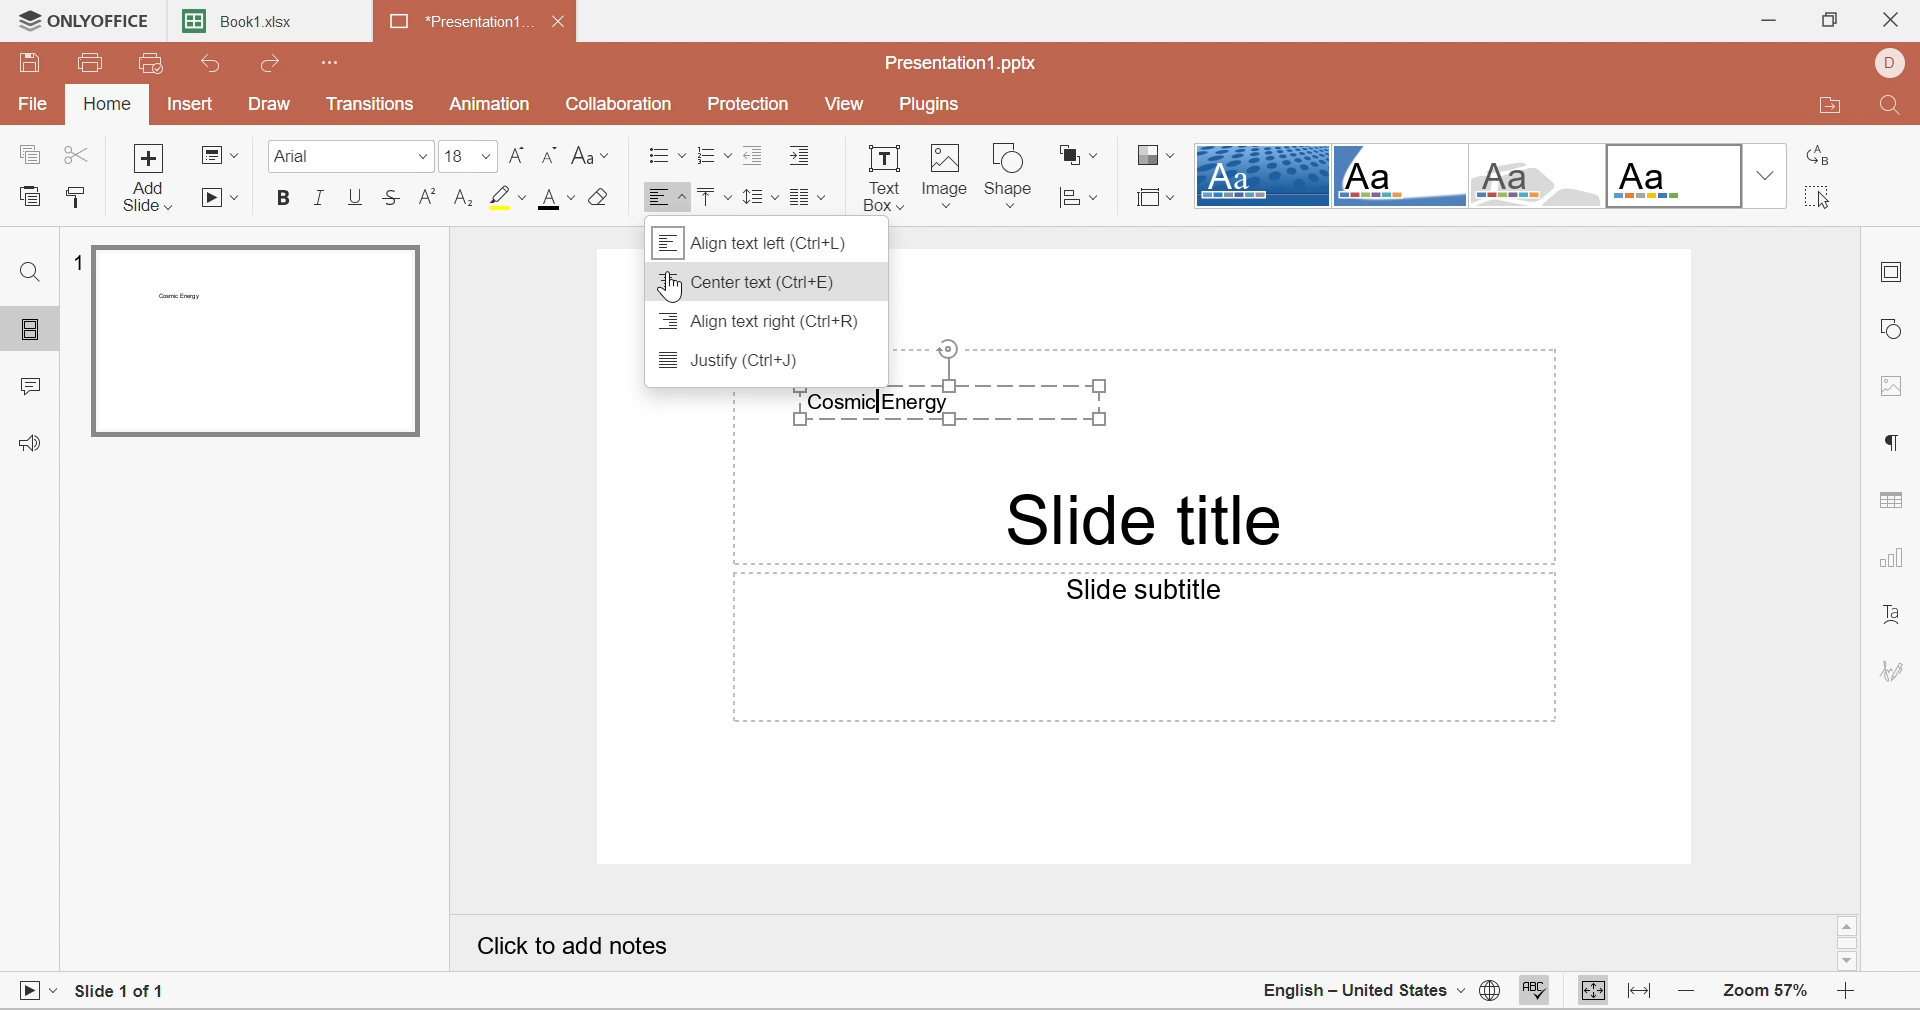 Image resolution: width=1920 pixels, height=1010 pixels. What do you see at coordinates (188, 107) in the screenshot?
I see `Insert` at bounding box center [188, 107].